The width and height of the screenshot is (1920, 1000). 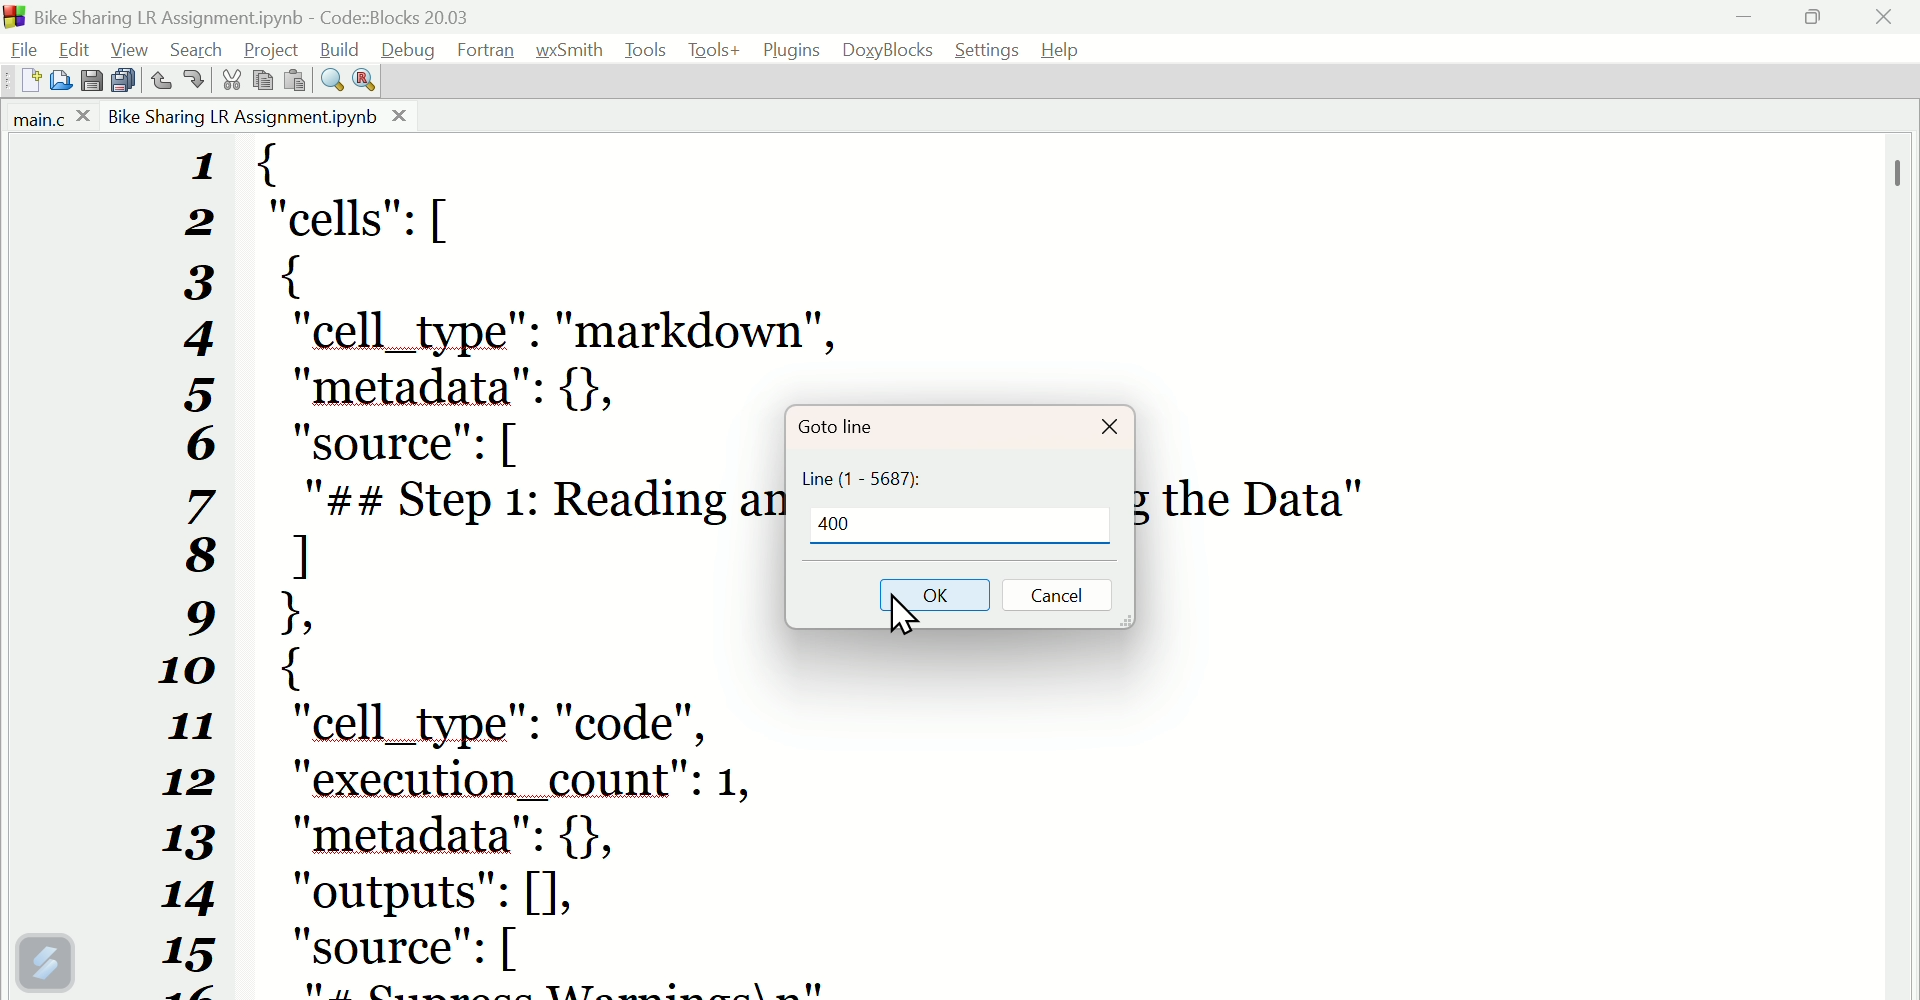 I want to click on Copy, so click(x=263, y=81).